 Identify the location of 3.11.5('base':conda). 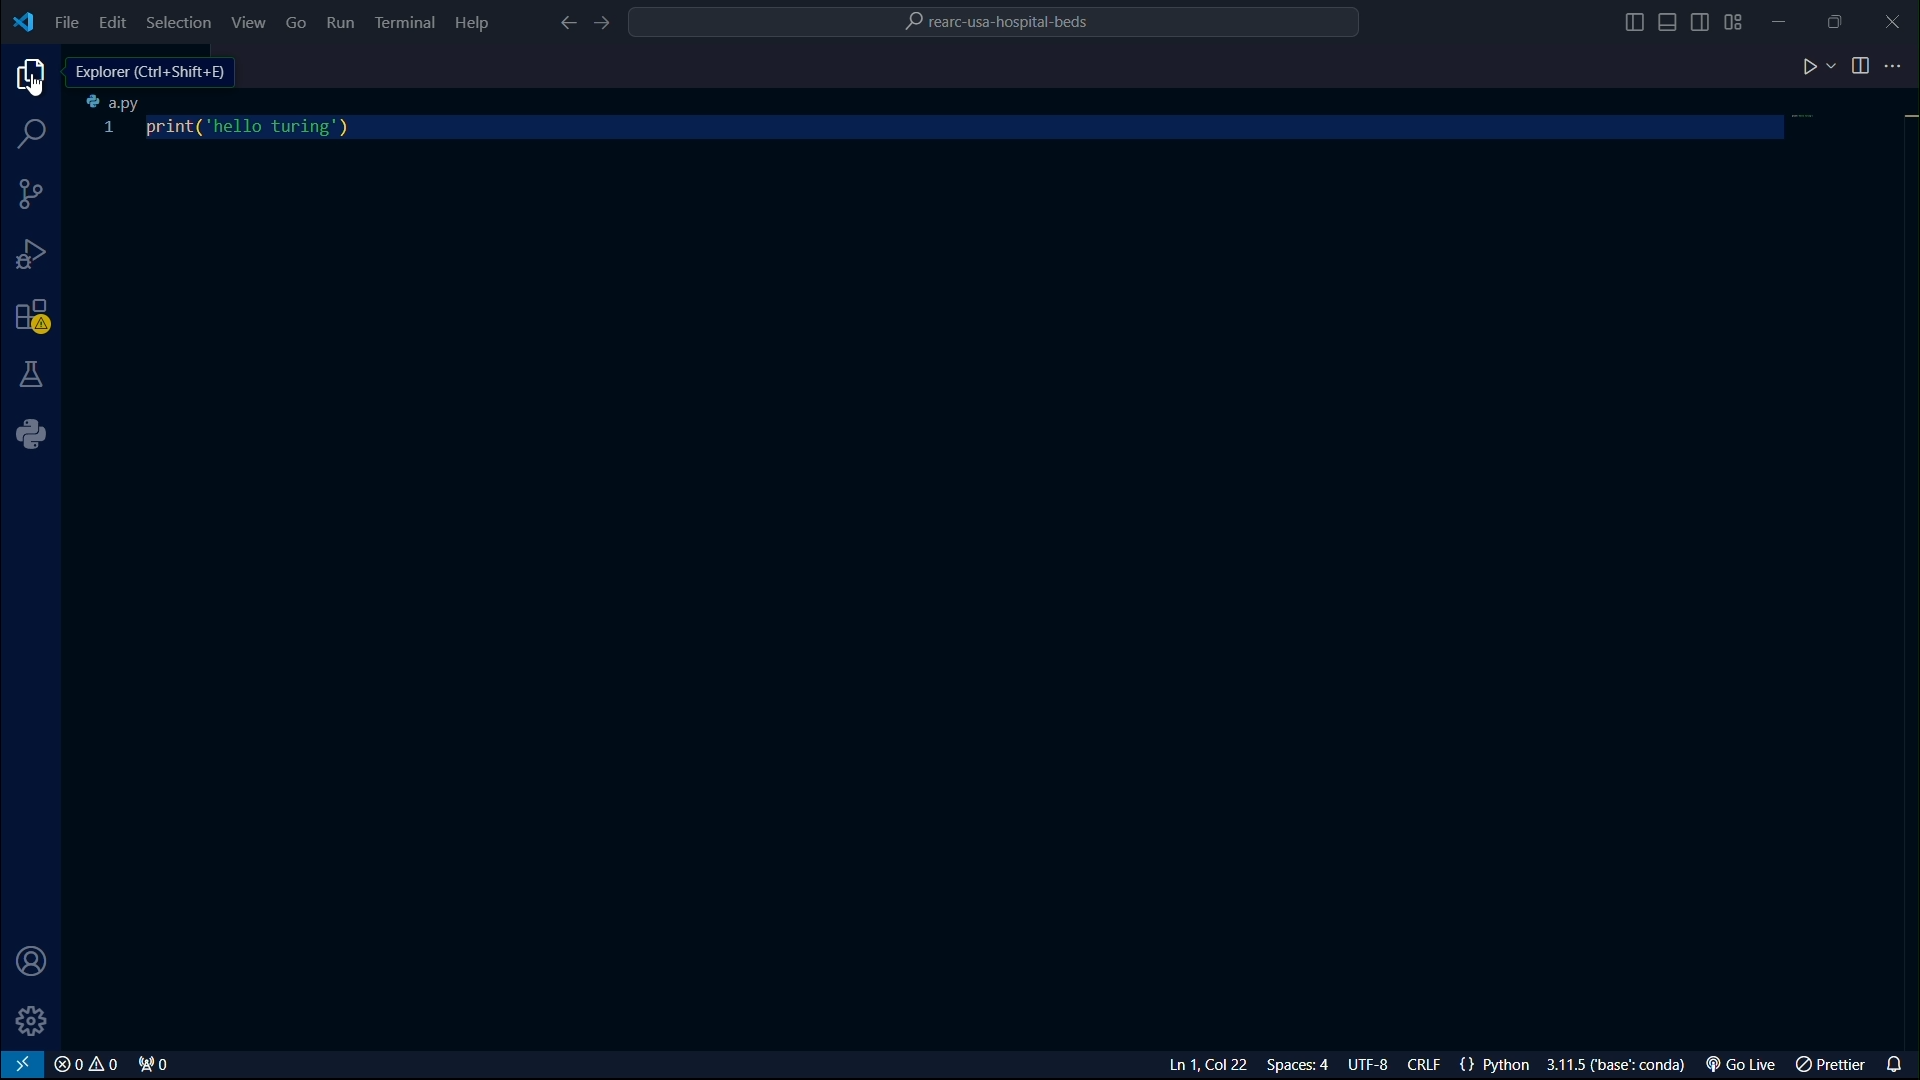
(1617, 1064).